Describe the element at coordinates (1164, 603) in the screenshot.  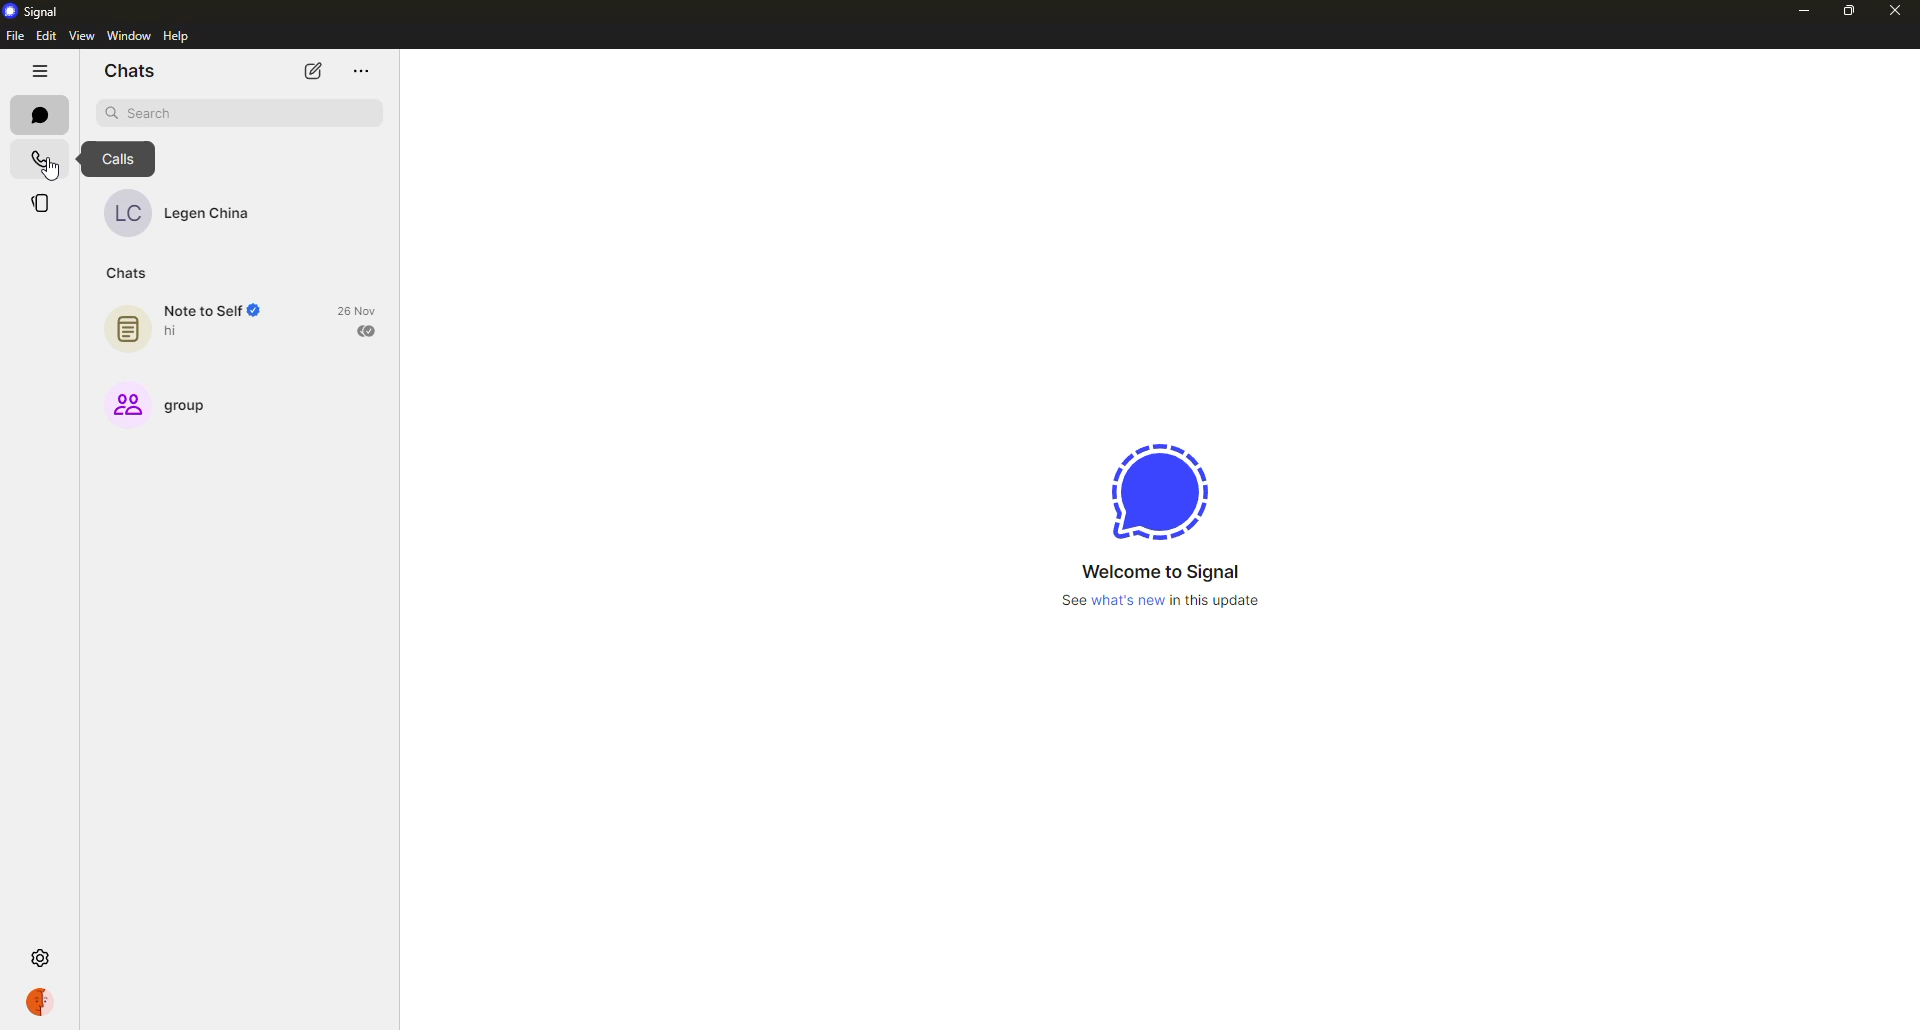
I see `See what's new in this update` at that location.